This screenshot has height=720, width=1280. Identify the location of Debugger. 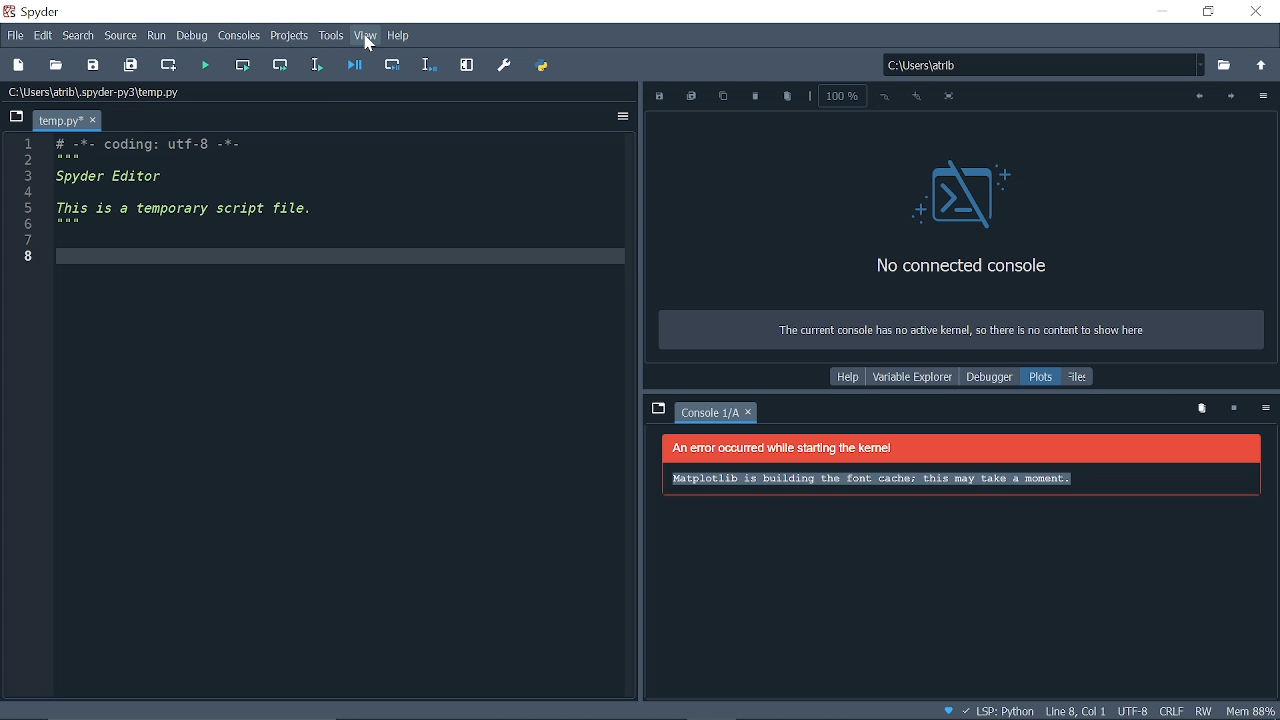
(988, 377).